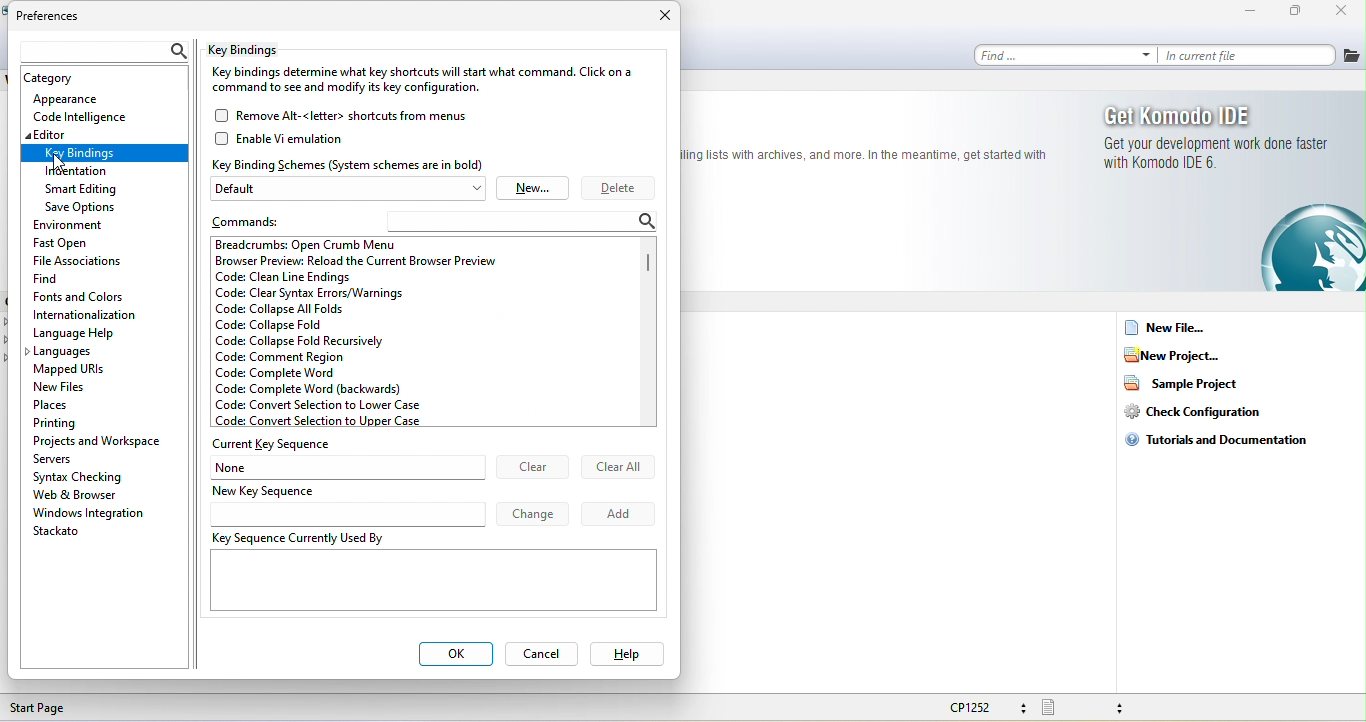  Describe the element at coordinates (1089, 708) in the screenshot. I see `file type` at that location.